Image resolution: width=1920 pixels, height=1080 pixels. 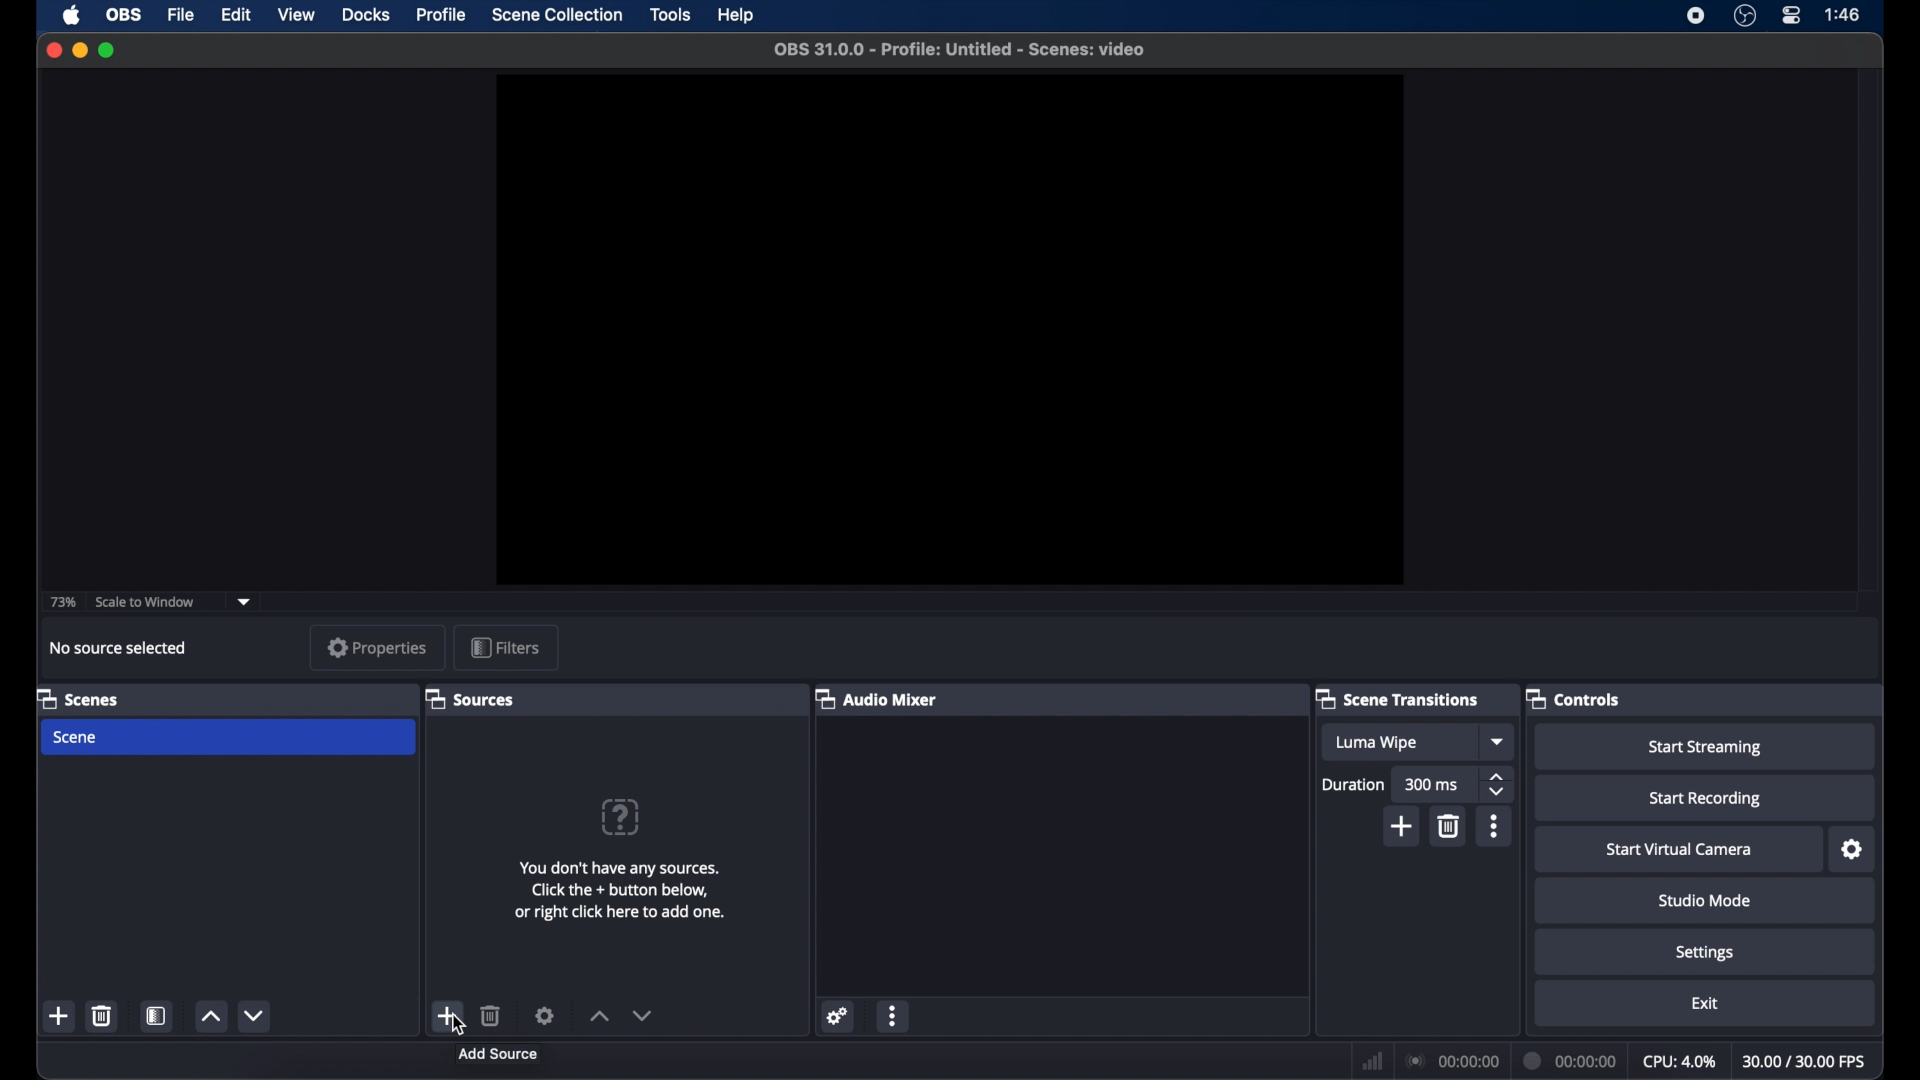 What do you see at coordinates (76, 738) in the screenshot?
I see `scene` at bounding box center [76, 738].